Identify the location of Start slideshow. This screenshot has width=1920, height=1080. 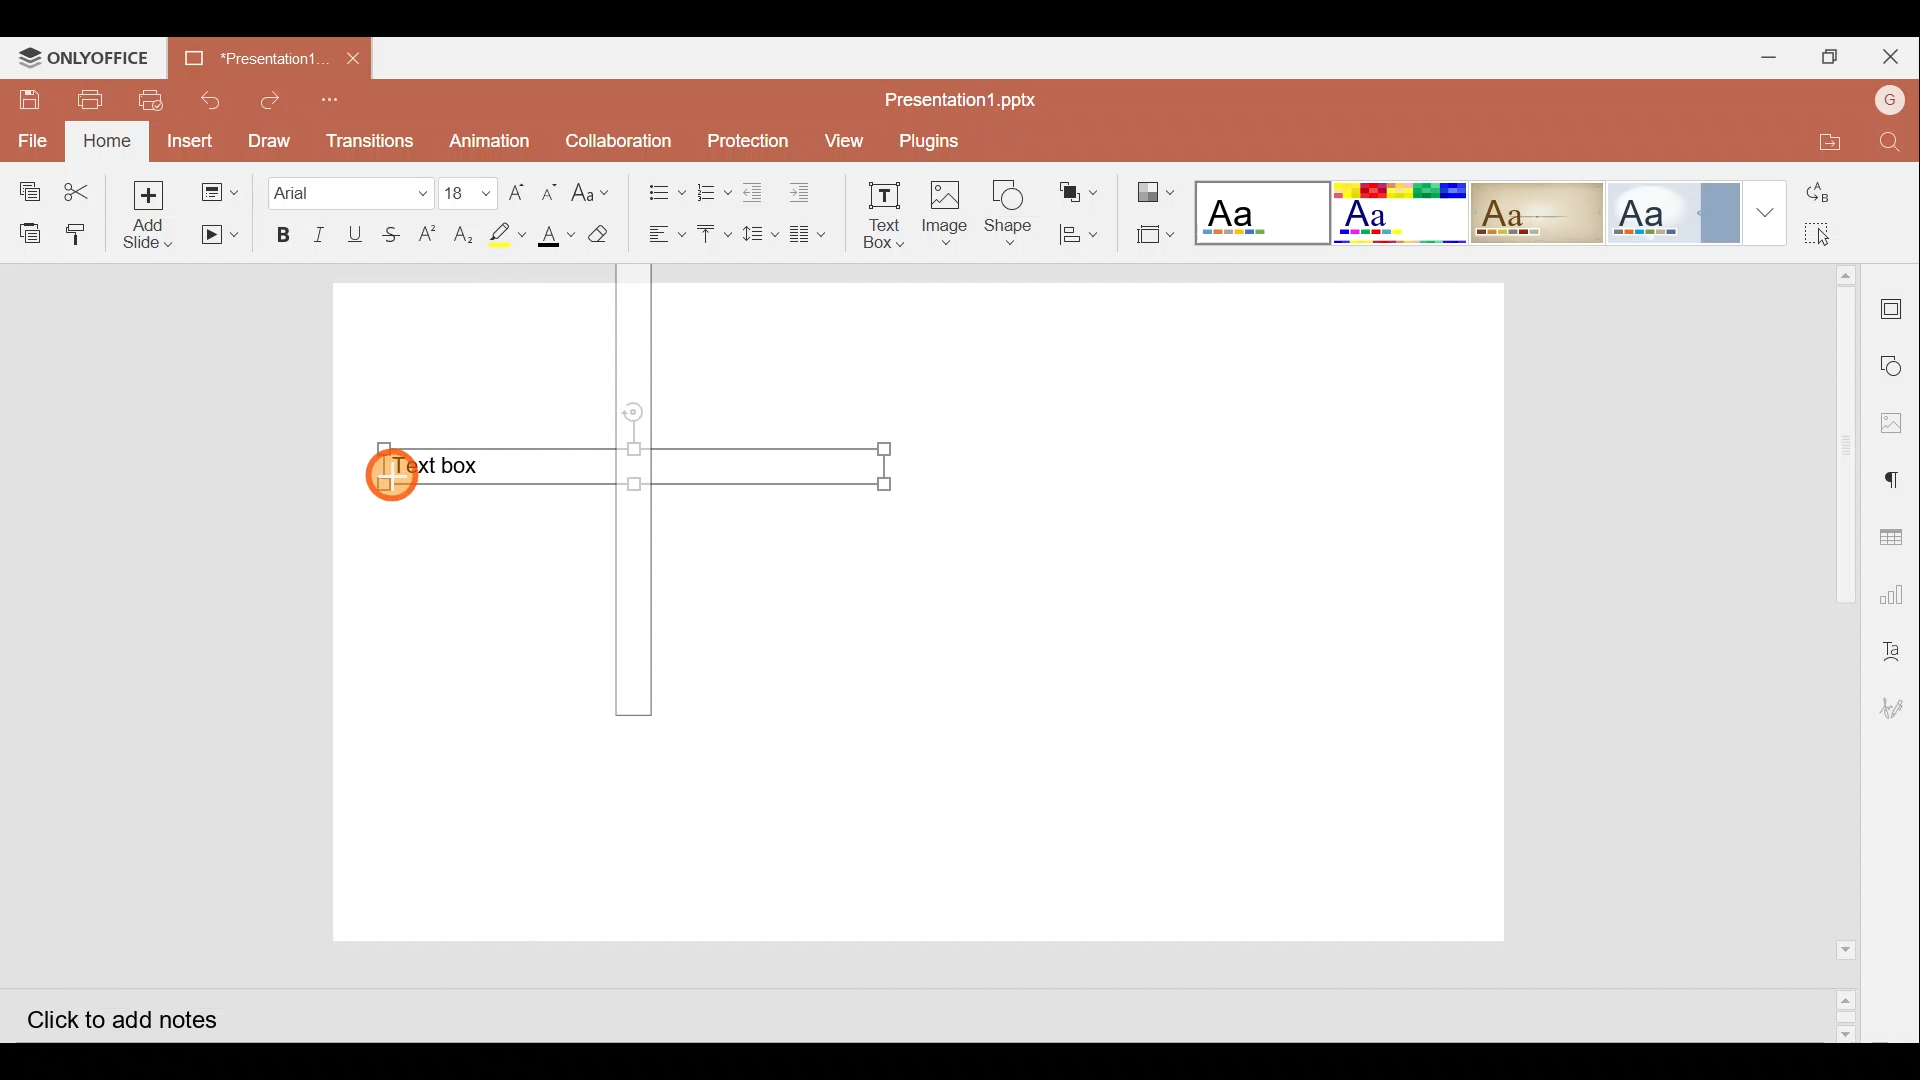
(218, 235).